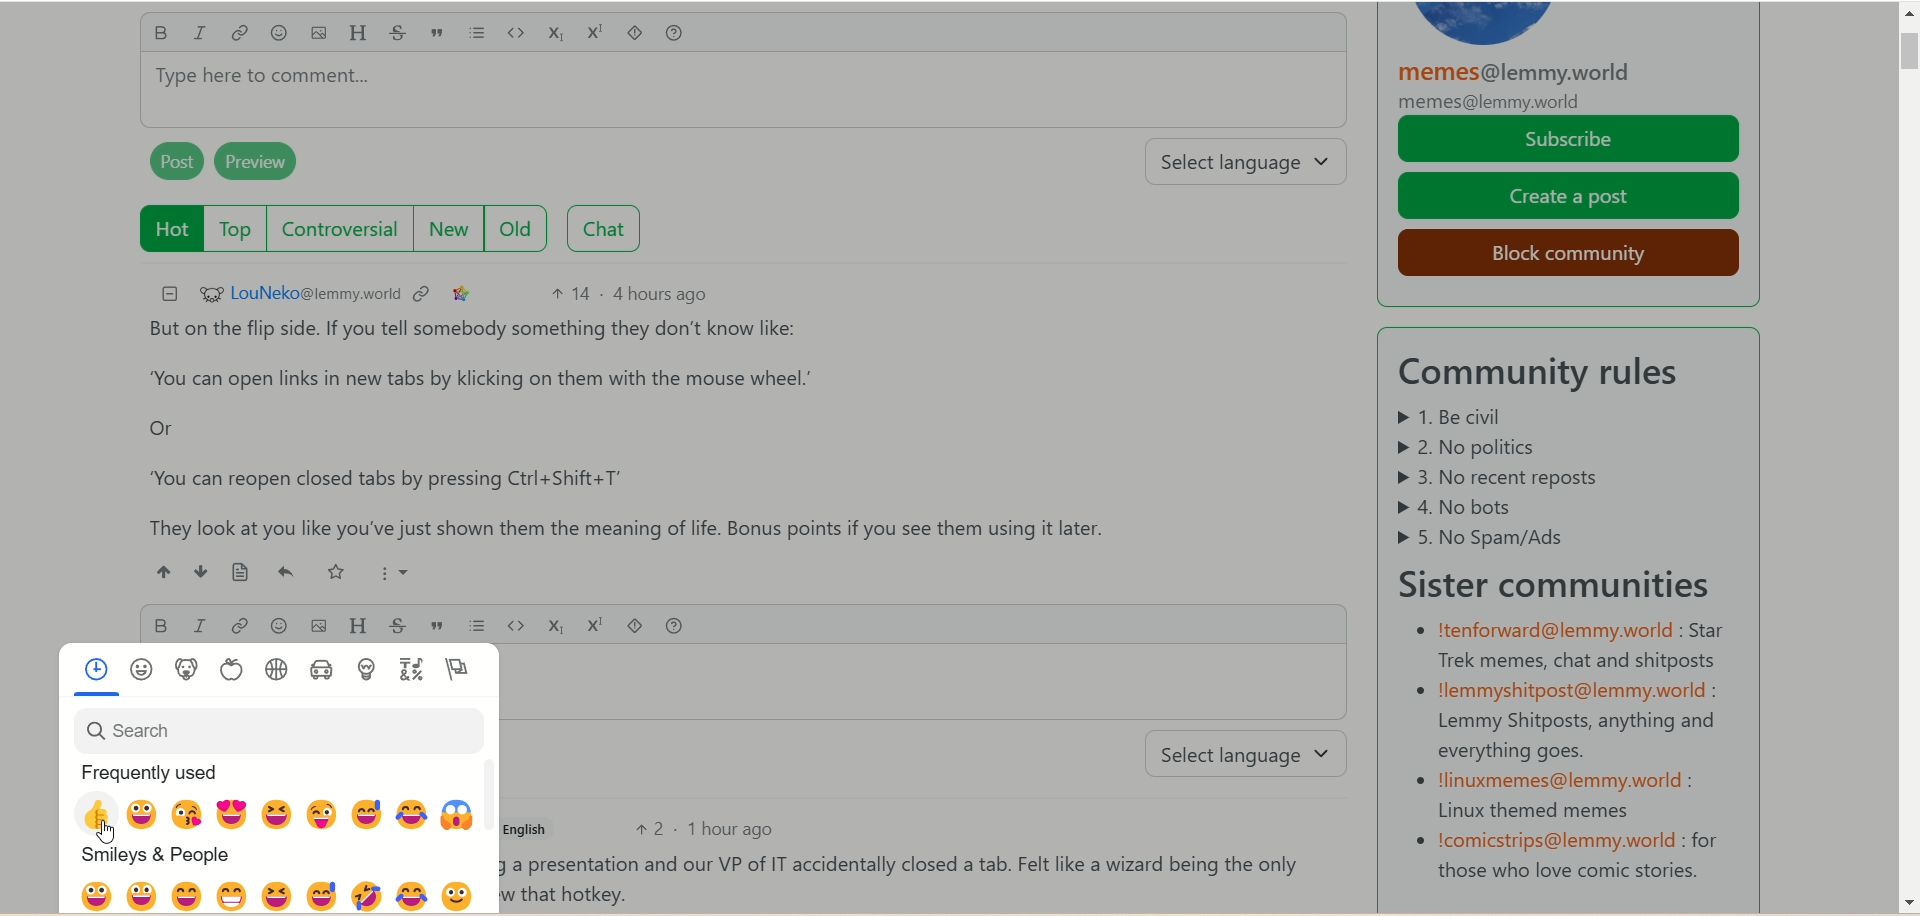 The image size is (1920, 916). What do you see at coordinates (102, 845) in the screenshot?
I see `Pointer` at bounding box center [102, 845].